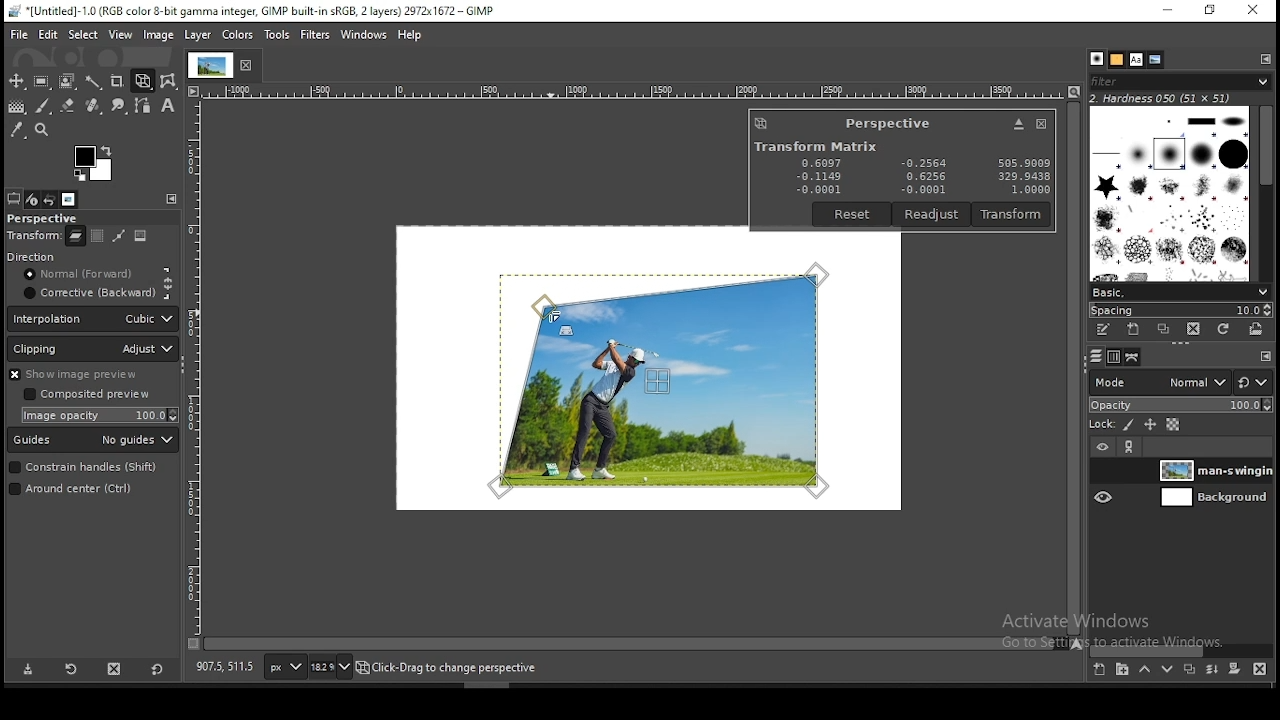 This screenshot has width=1280, height=720. Describe the element at coordinates (120, 105) in the screenshot. I see `smudge tool` at that location.